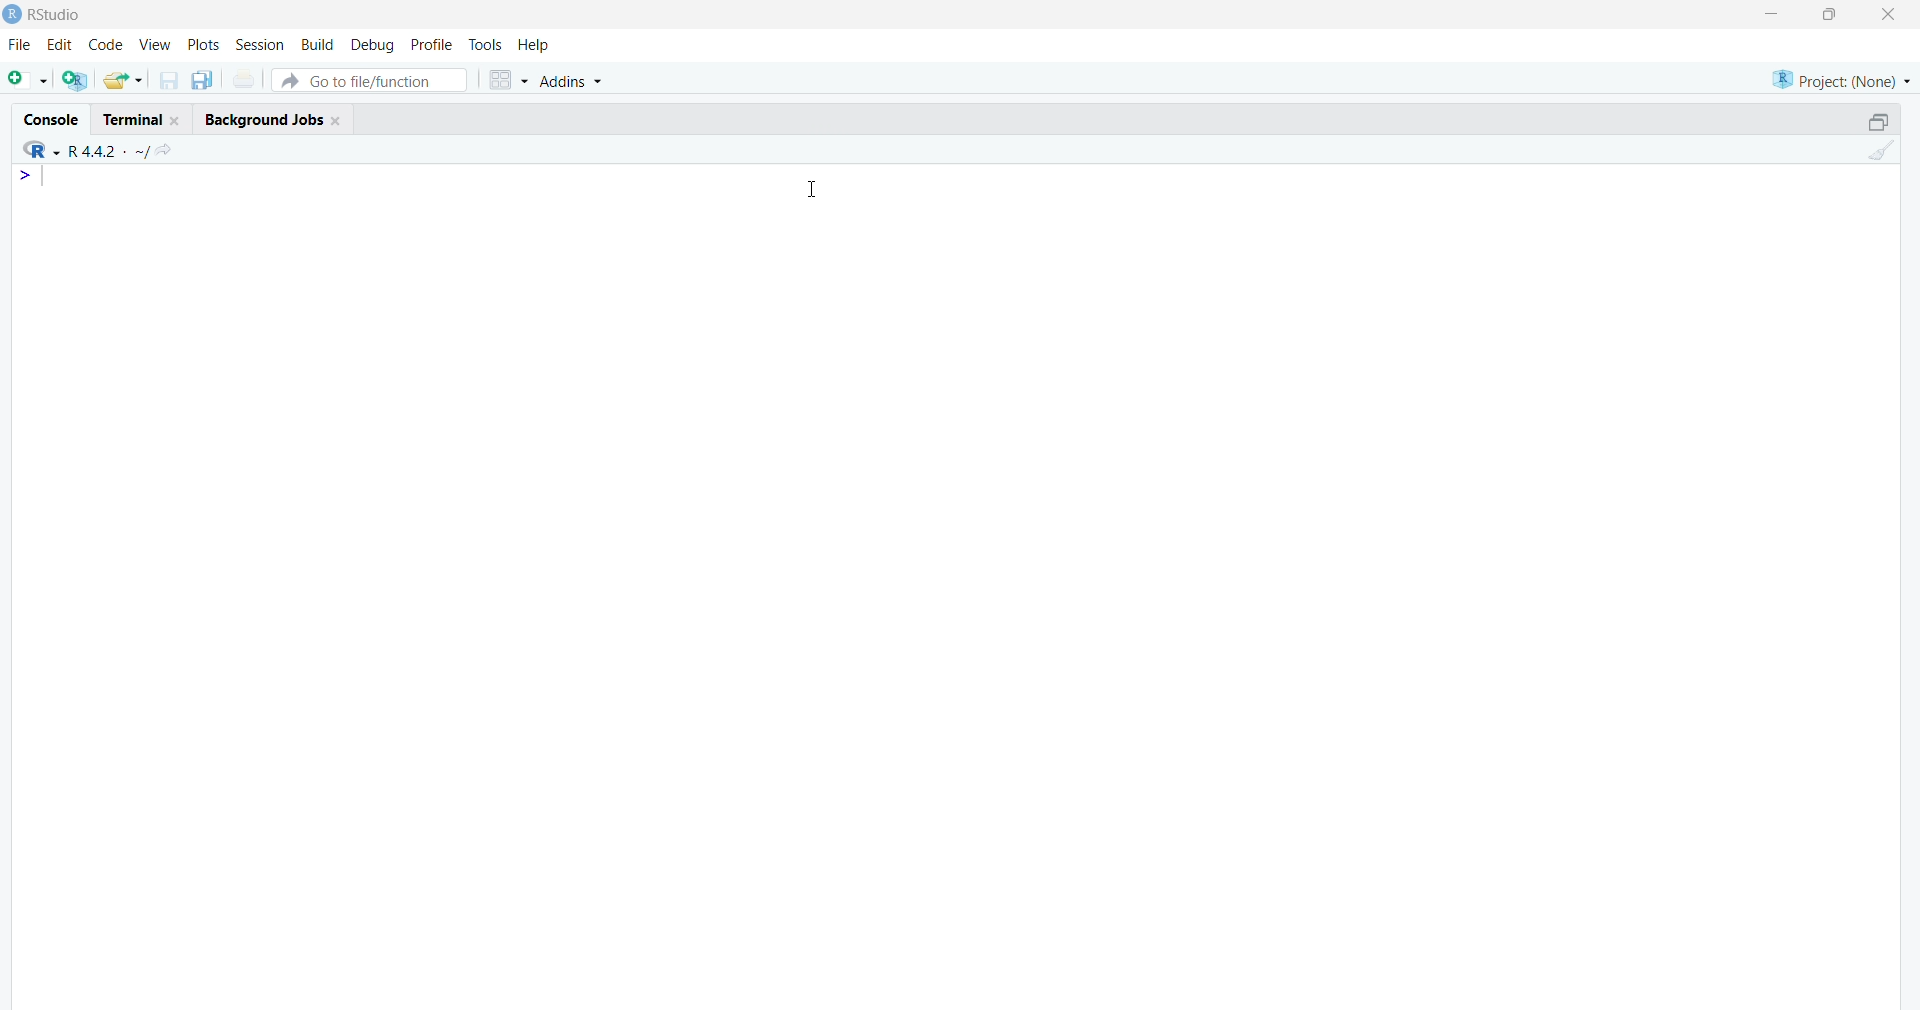 The width and height of the screenshot is (1920, 1010). What do you see at coordinates (1878, 122) in the screenshot?
I see `maximize` at bounding box center [1878, 122].